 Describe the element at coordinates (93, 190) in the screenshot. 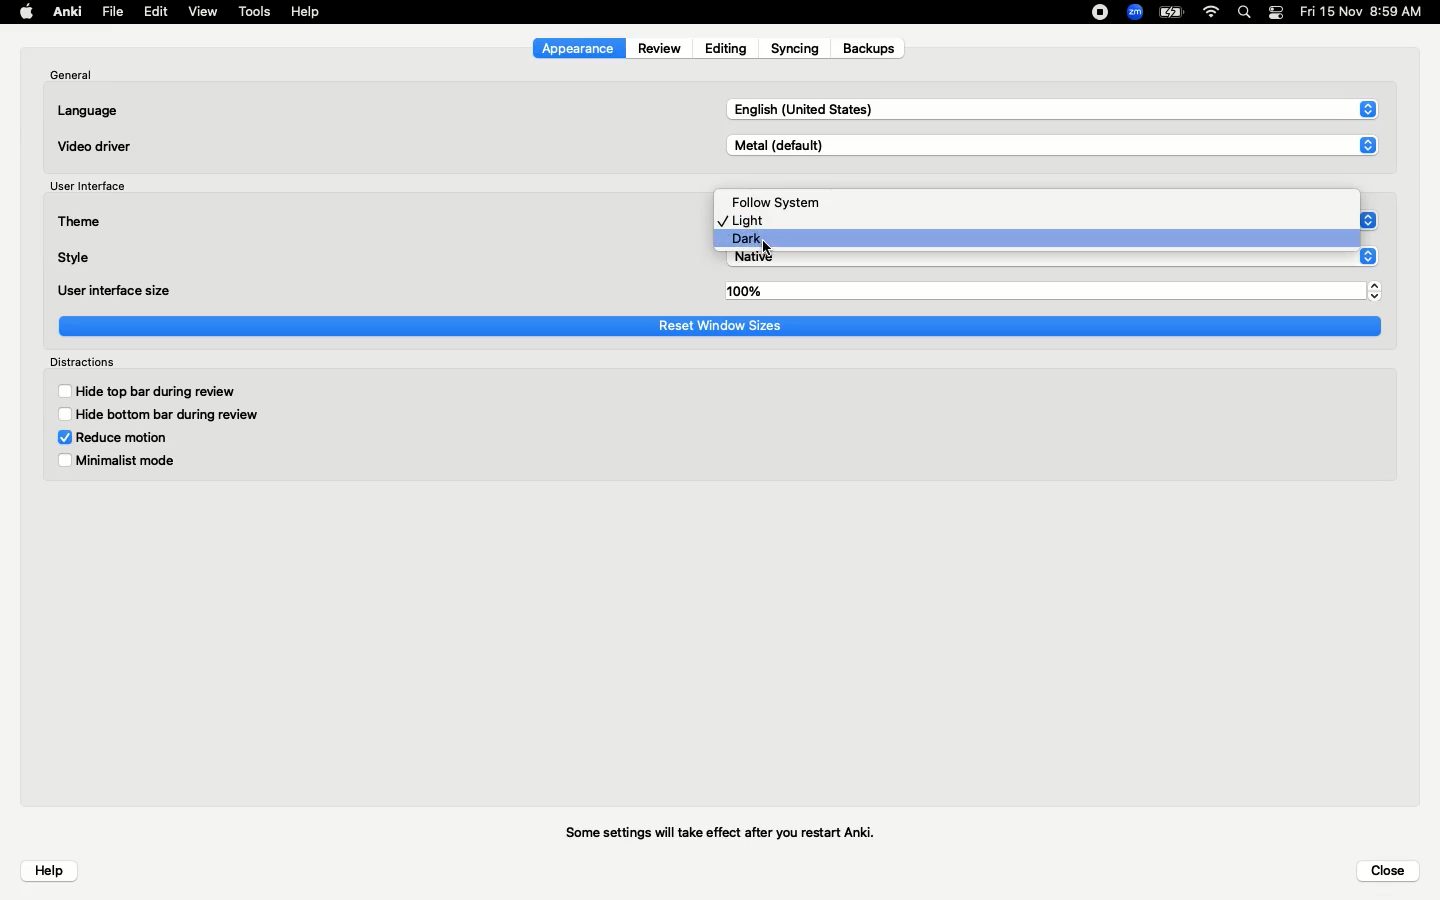

I see `User interface` at that location.